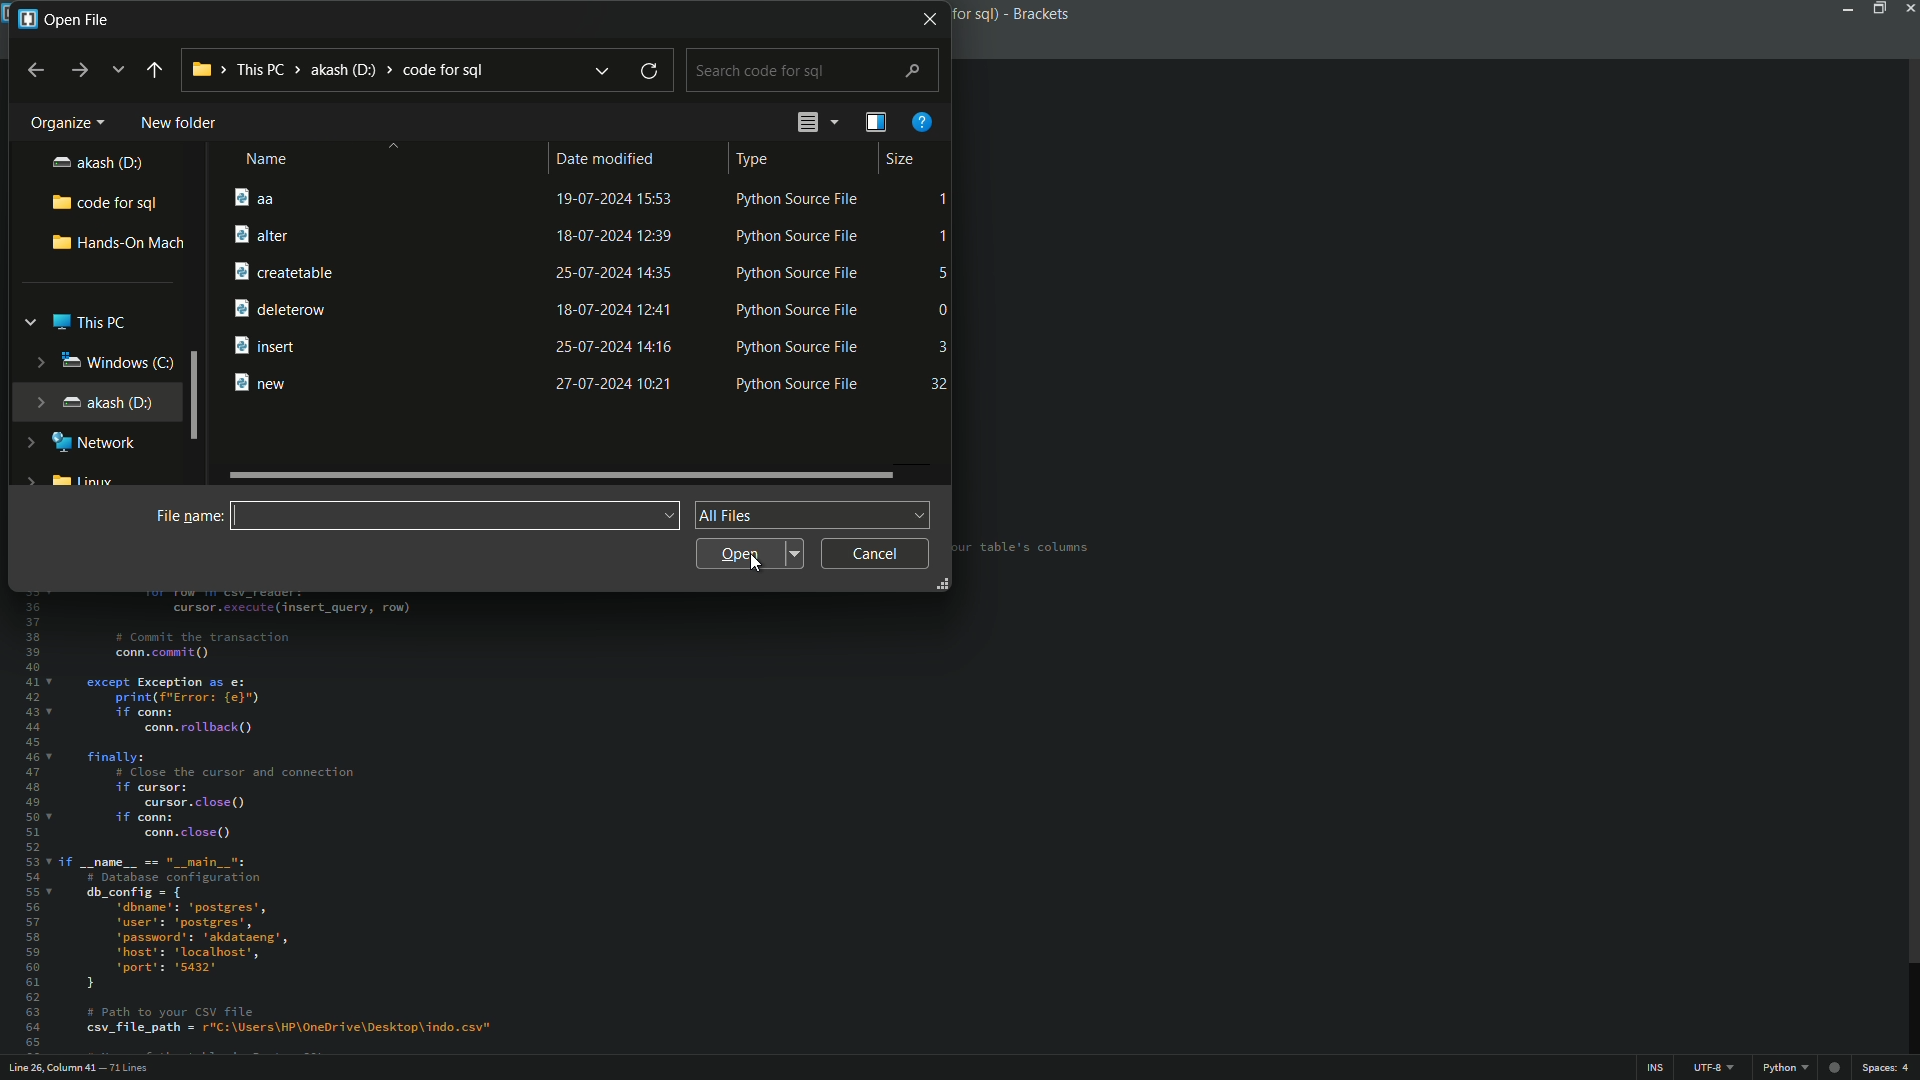 This screenshot has width=1920, height=1080. I want to click on name, so click(263, 159).